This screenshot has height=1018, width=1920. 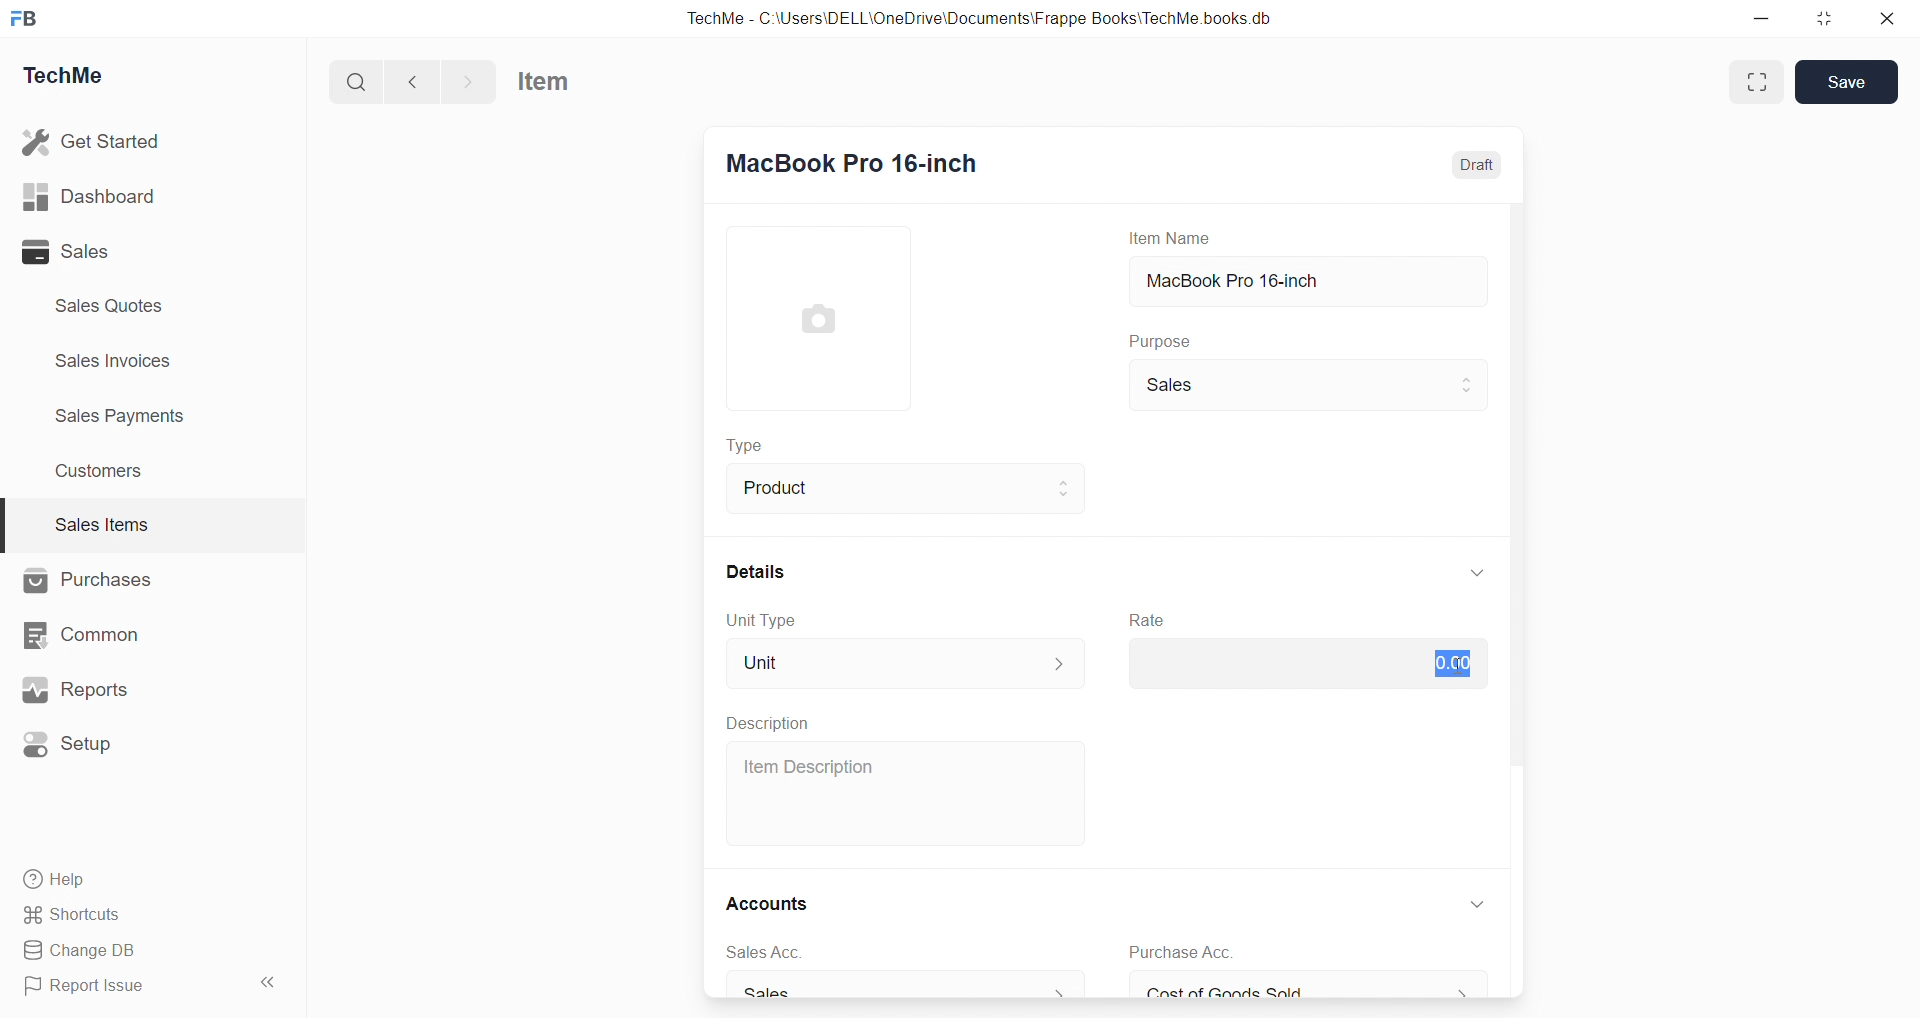 What do you see at coordinates (266, 983) in the screenshot?
I see `<<` at bounding box center [266, 983].